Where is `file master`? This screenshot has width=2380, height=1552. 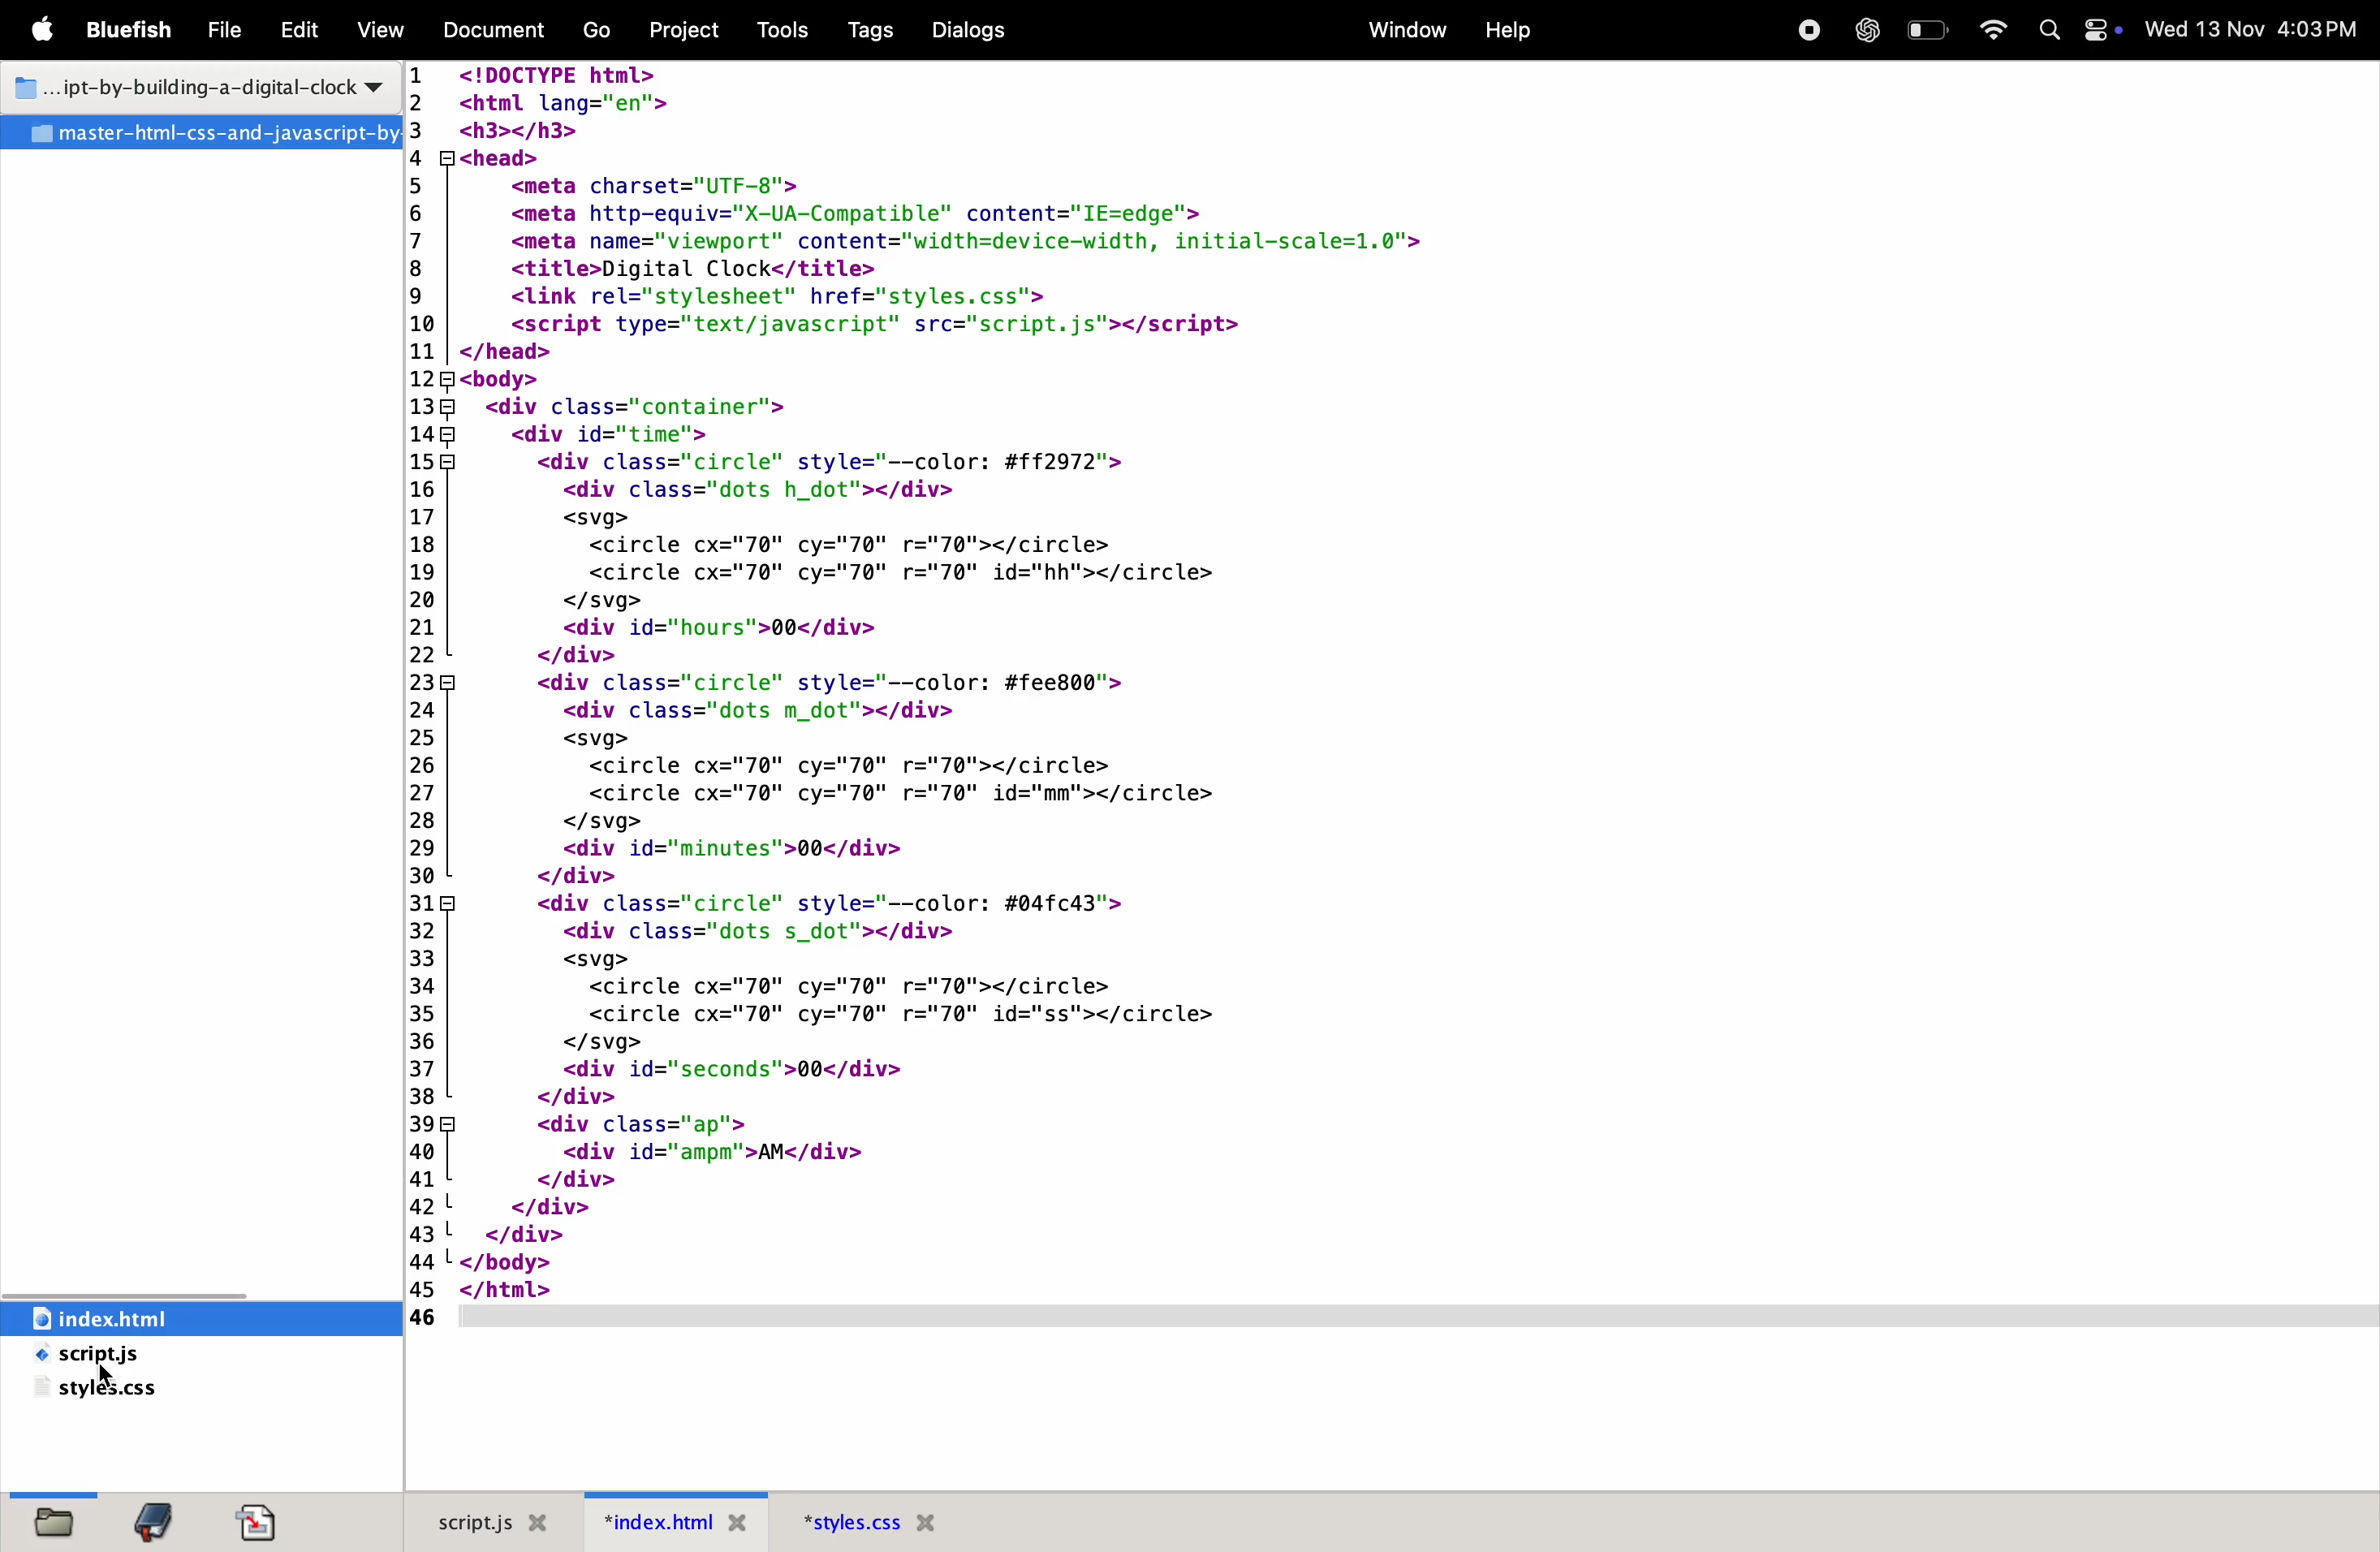 file master is located at coordinates (201, 134).